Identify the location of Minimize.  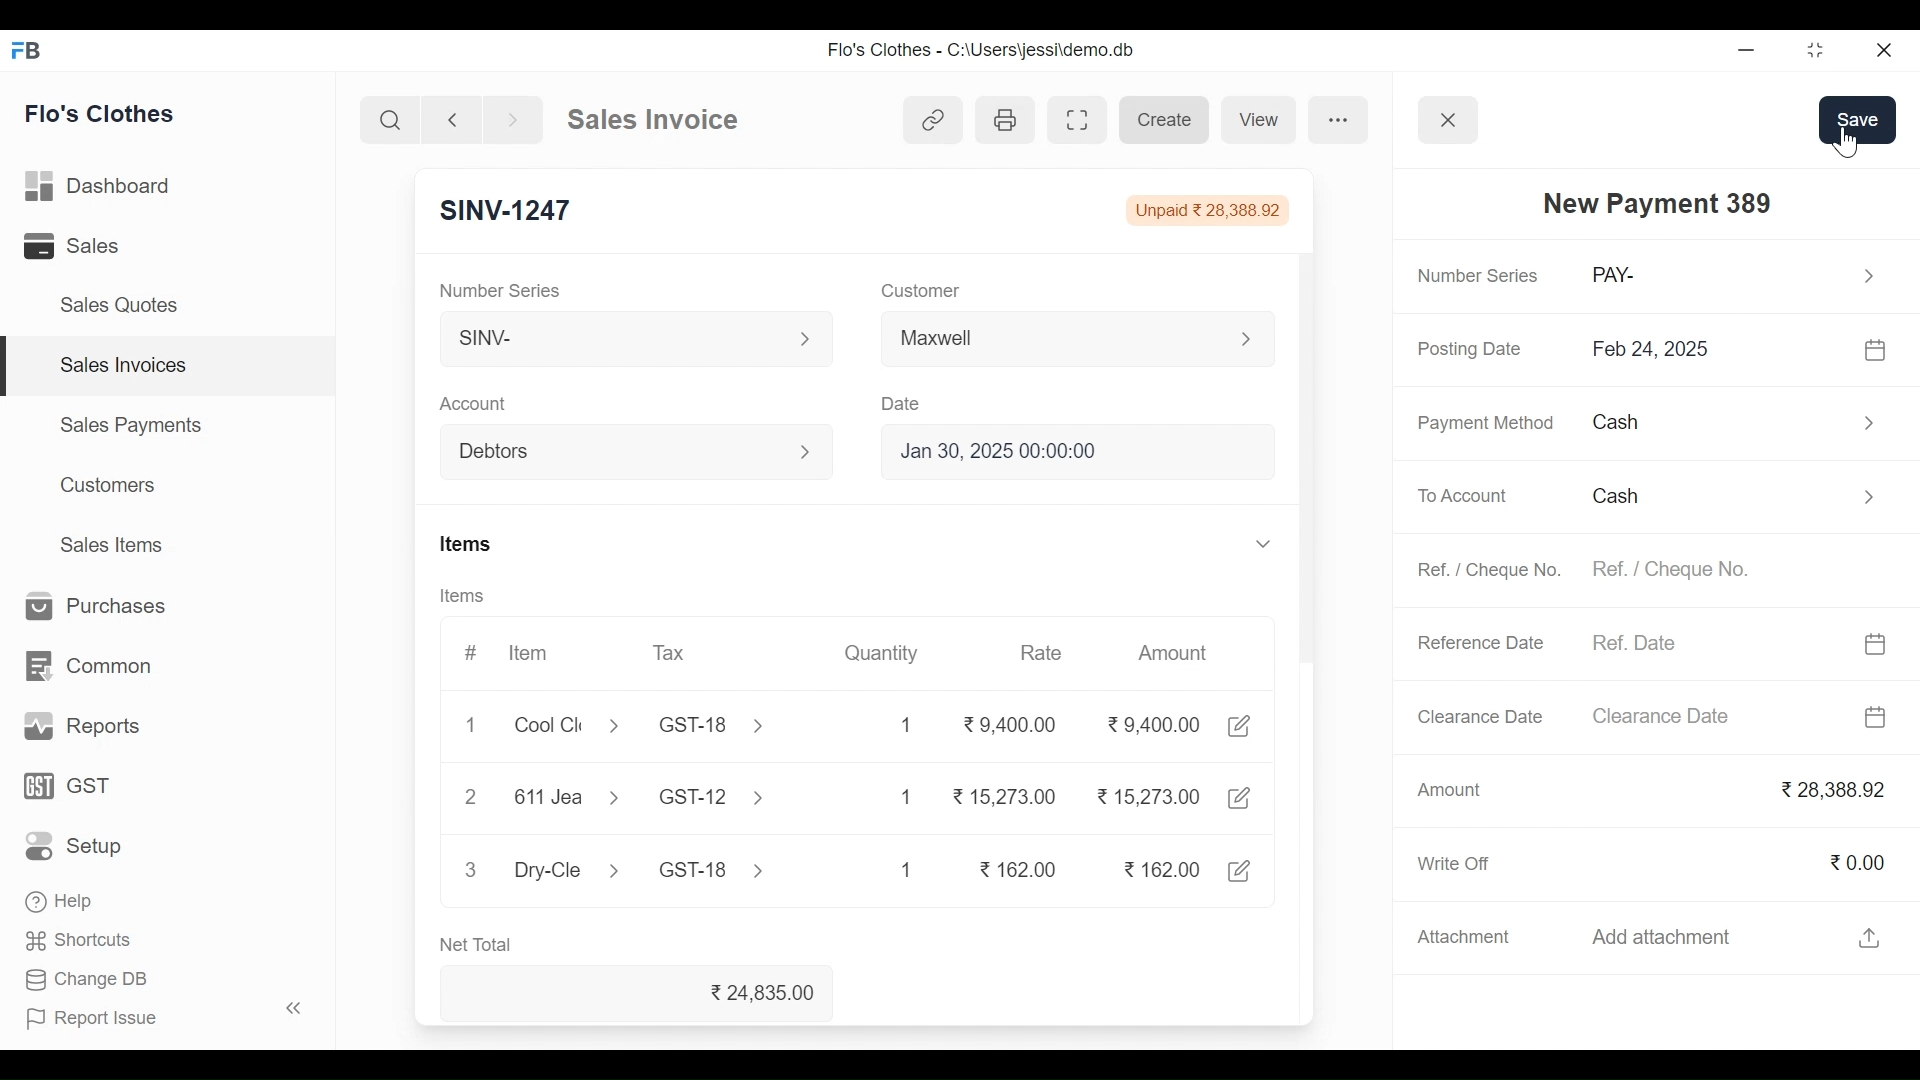
(1746, 52).